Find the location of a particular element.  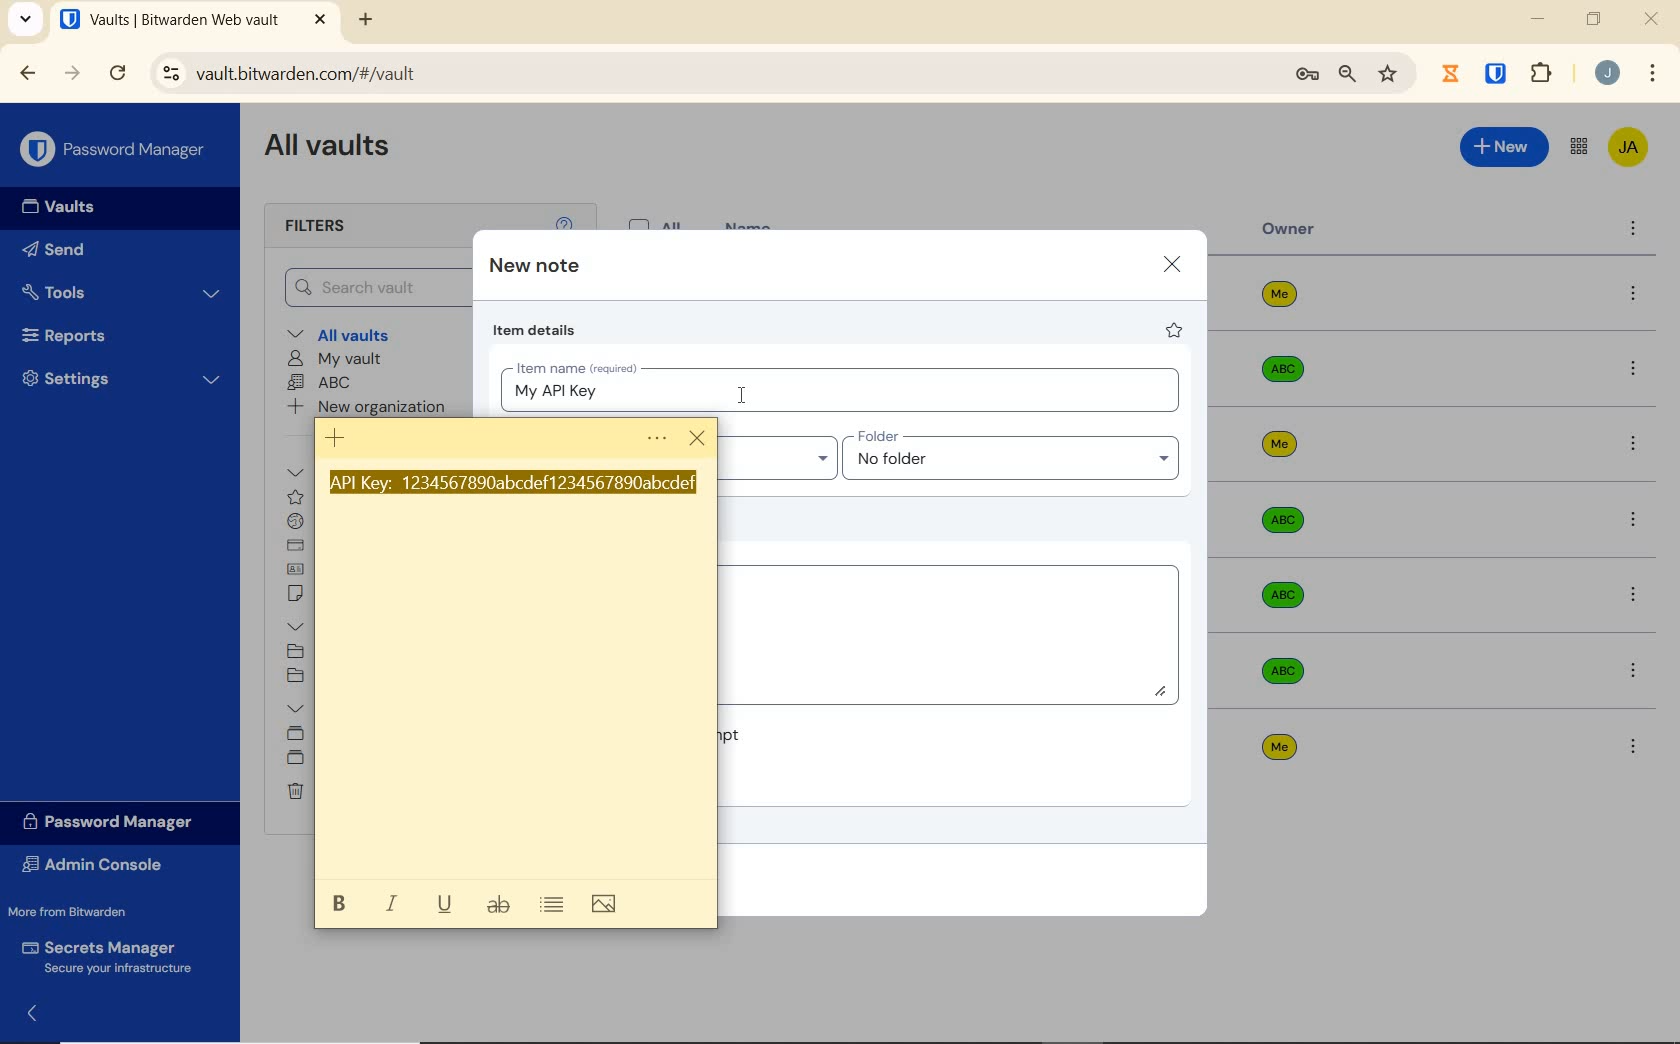

CLOSE is located at coordinates (320, 20).